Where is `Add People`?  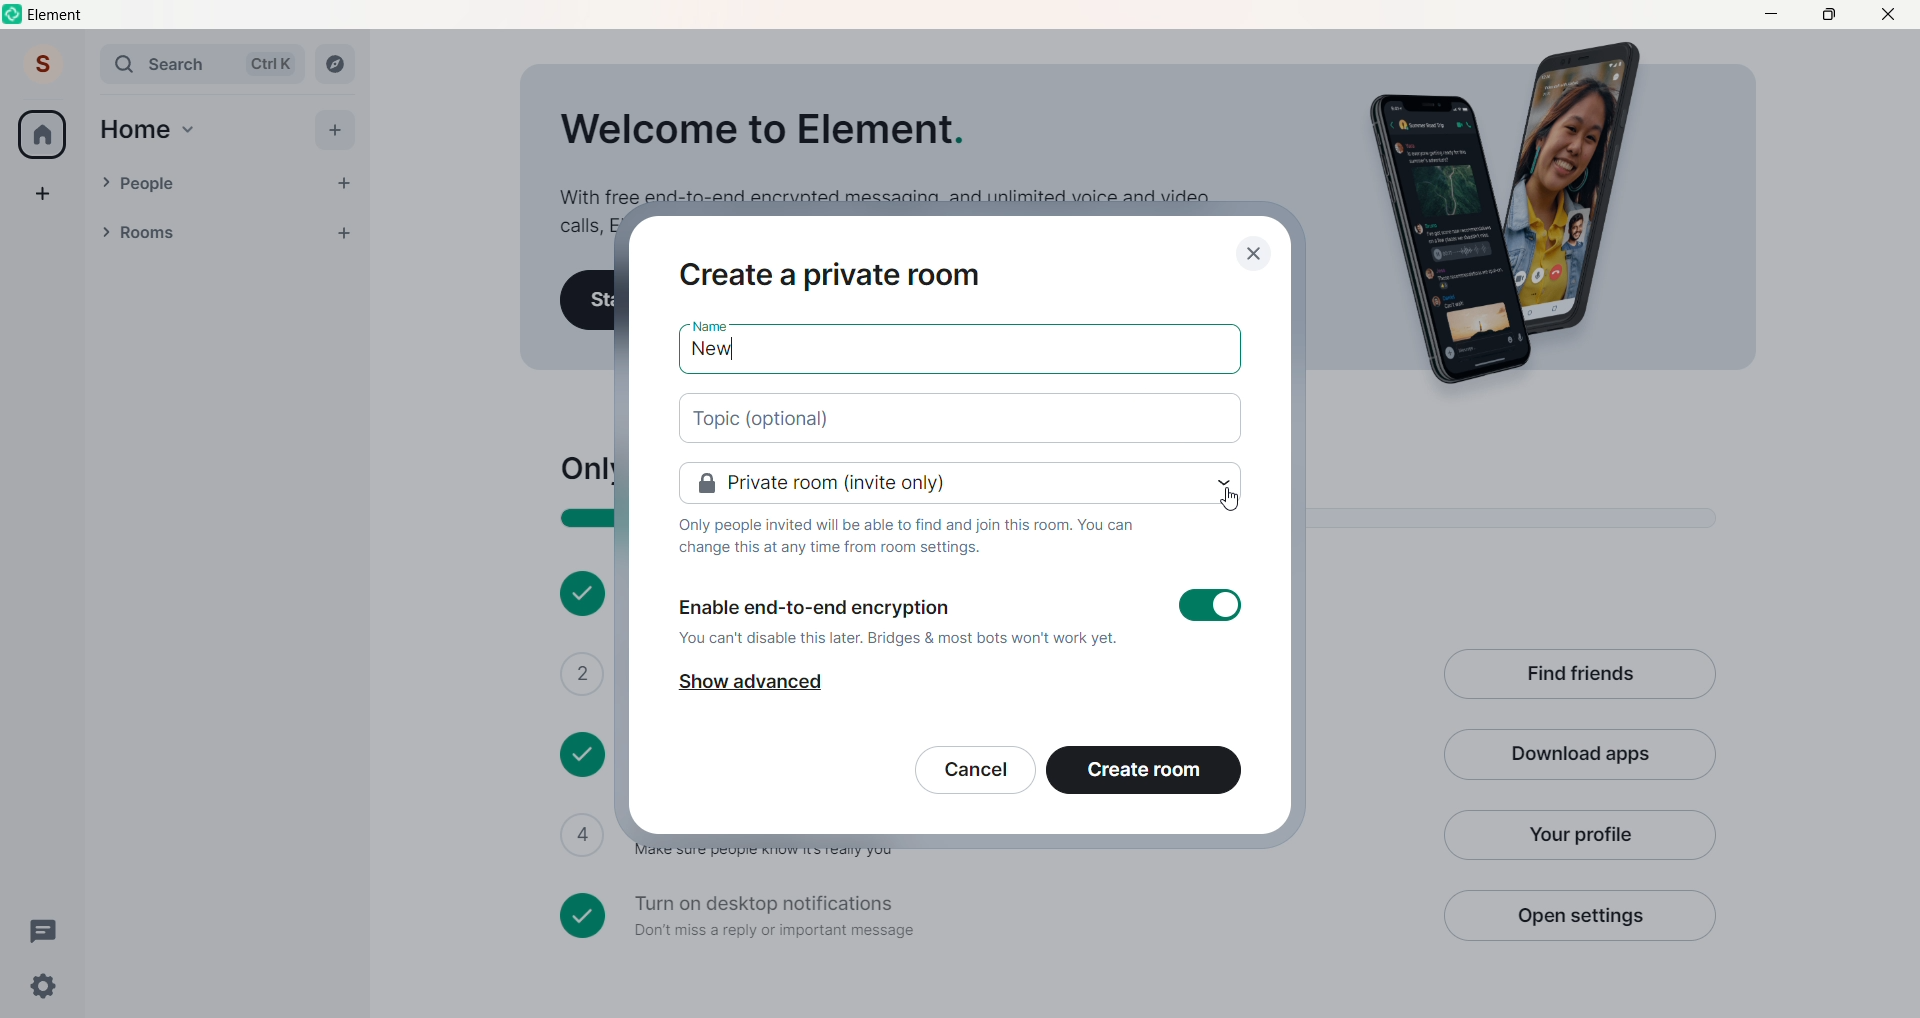 Add People is located at coordinates (344, 184).